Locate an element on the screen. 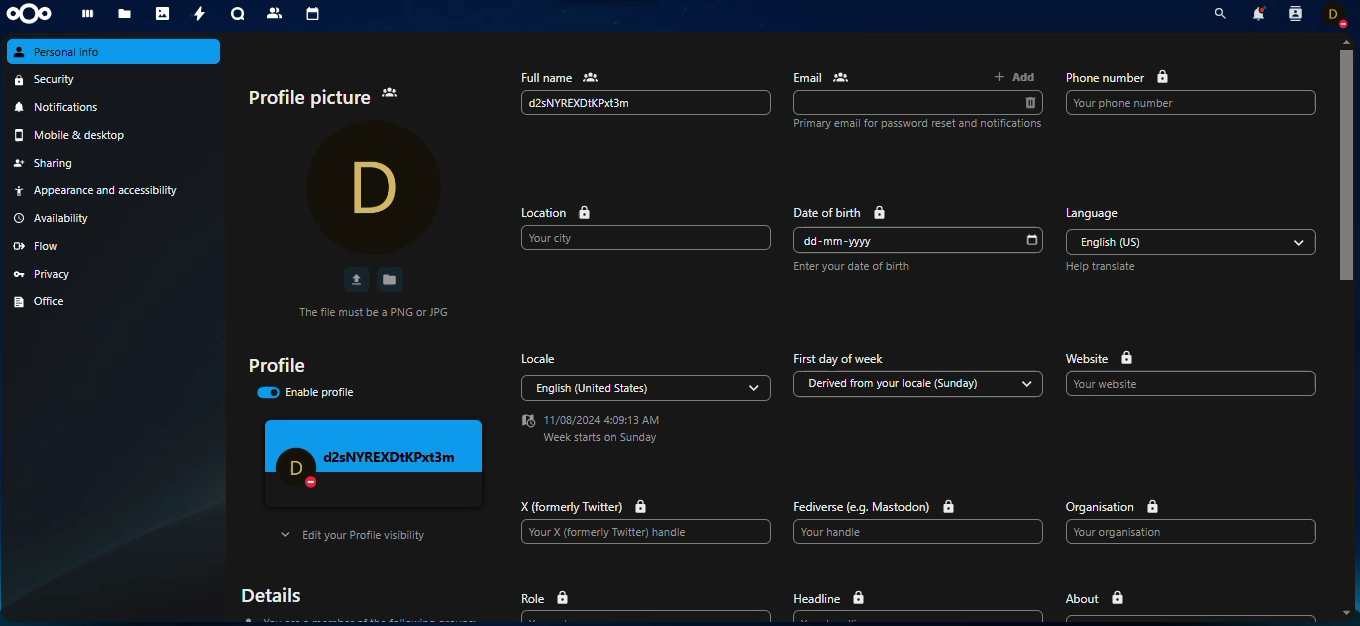 The image size is (1360, 626). files is located at coordinates (123, 13).